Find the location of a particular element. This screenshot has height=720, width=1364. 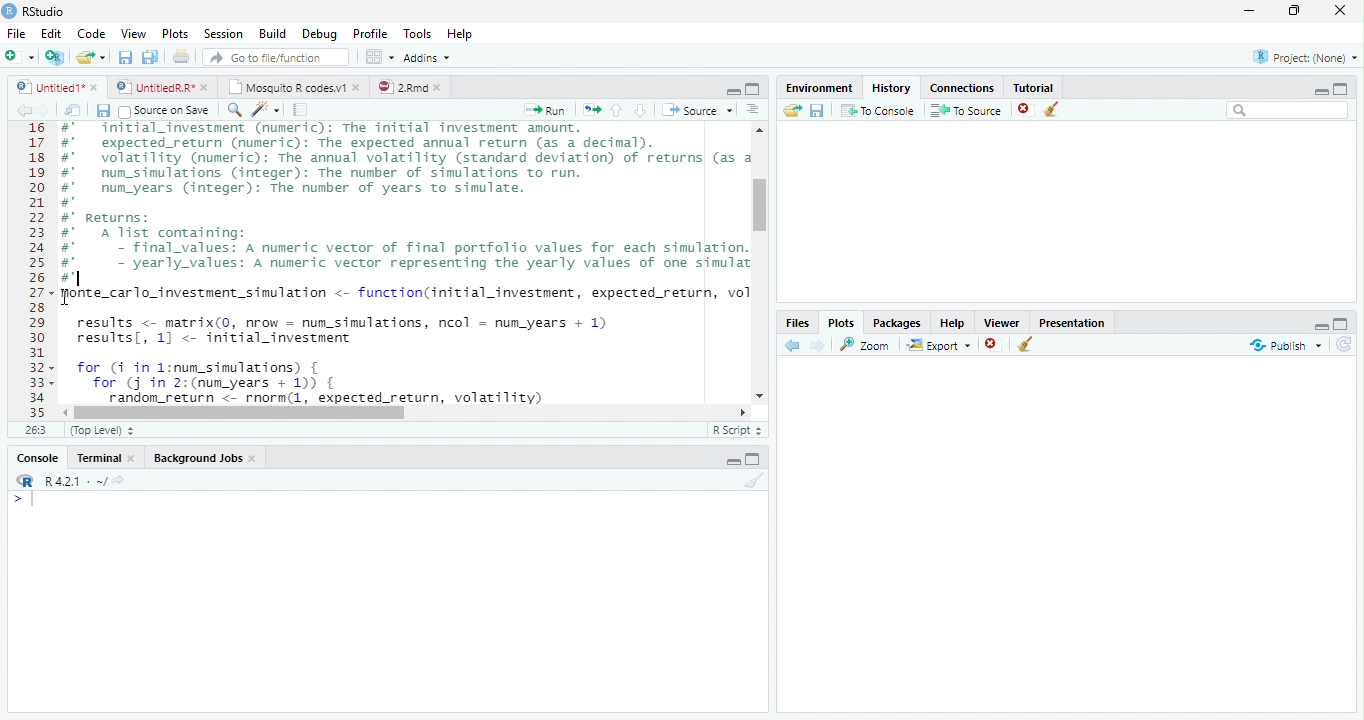

Clear is located at coordinates (1026, 346).